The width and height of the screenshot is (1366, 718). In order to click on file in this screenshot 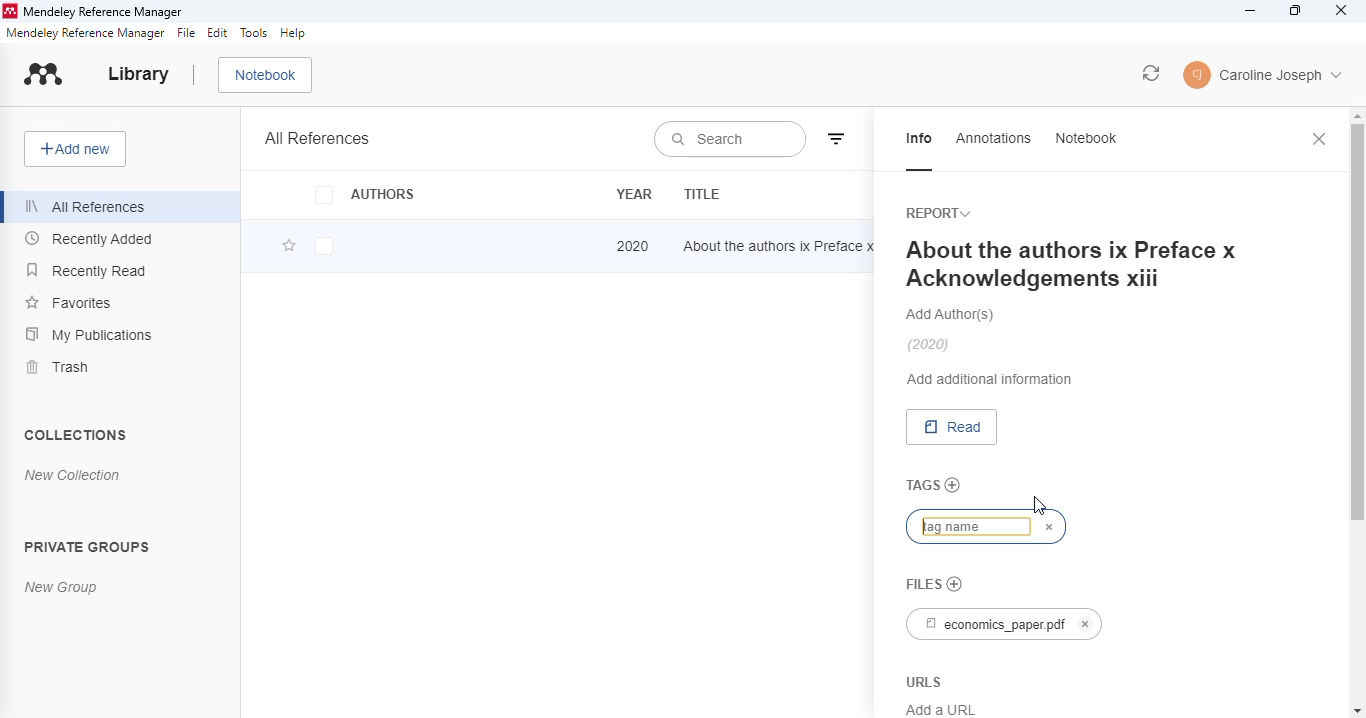, I will do `click(186, 33)`.